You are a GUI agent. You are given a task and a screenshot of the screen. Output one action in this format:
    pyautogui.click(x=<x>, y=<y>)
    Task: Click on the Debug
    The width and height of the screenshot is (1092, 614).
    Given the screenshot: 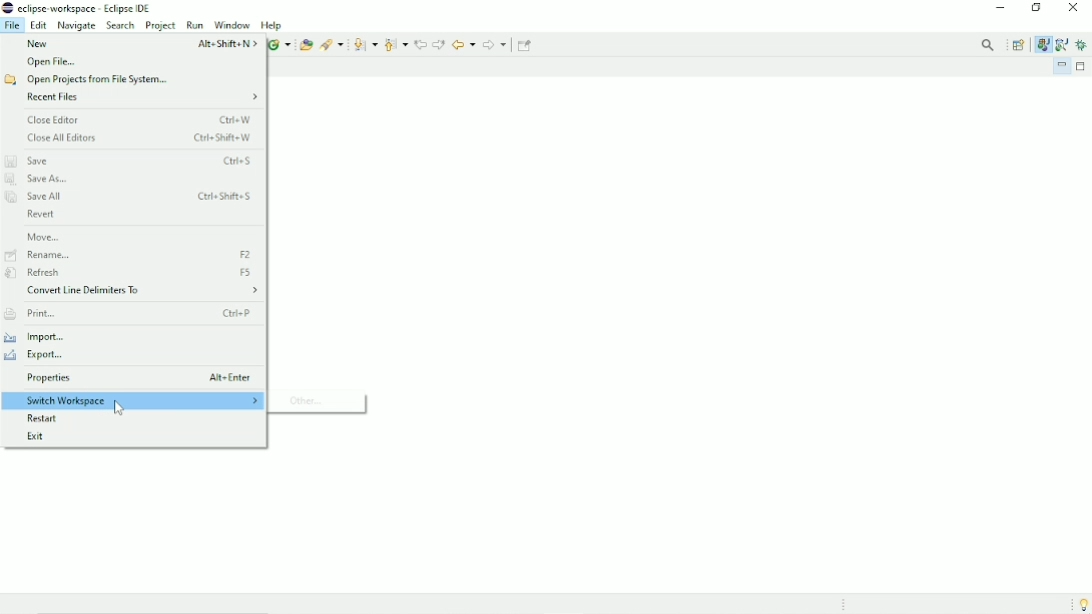 What is the action you would take?
    pyautogui.click(x=1083, y=46)
    